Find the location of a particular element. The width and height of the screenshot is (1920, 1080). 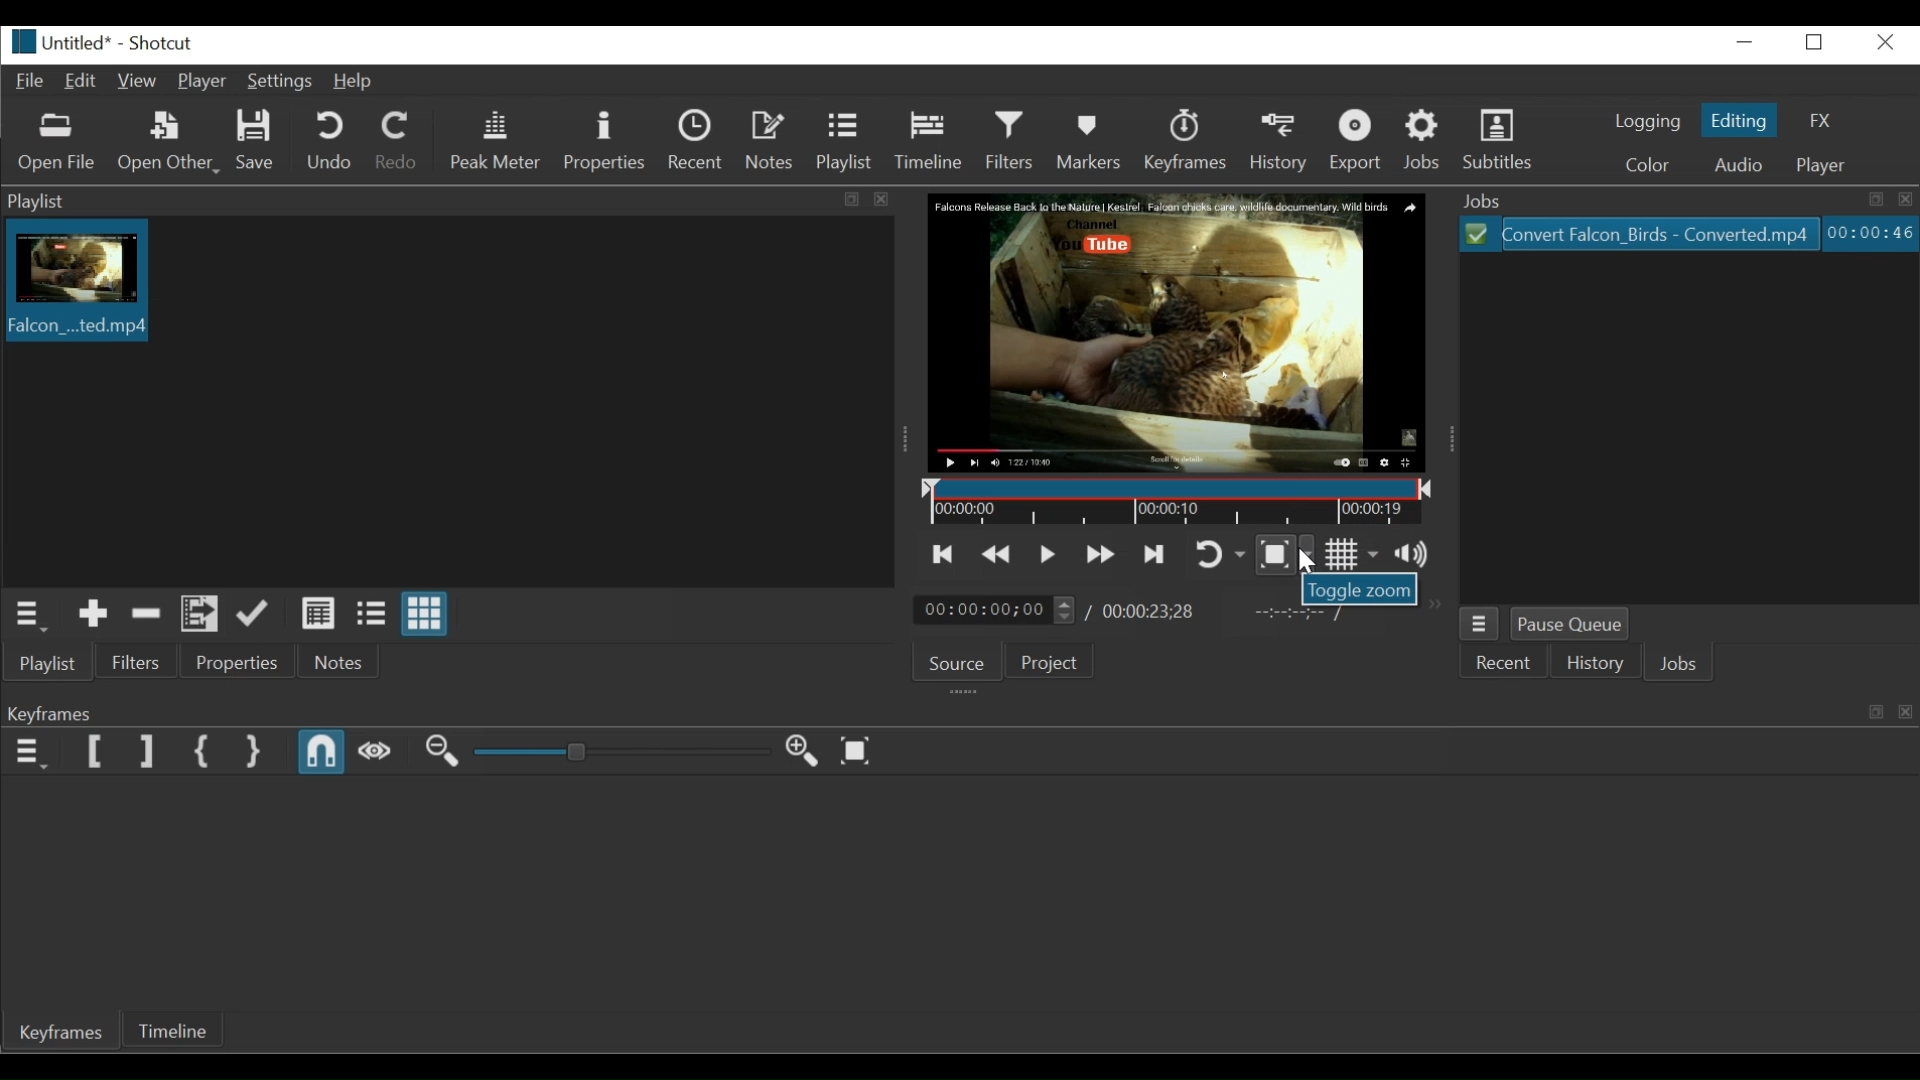

In point is located at coordinates (1291, 620).